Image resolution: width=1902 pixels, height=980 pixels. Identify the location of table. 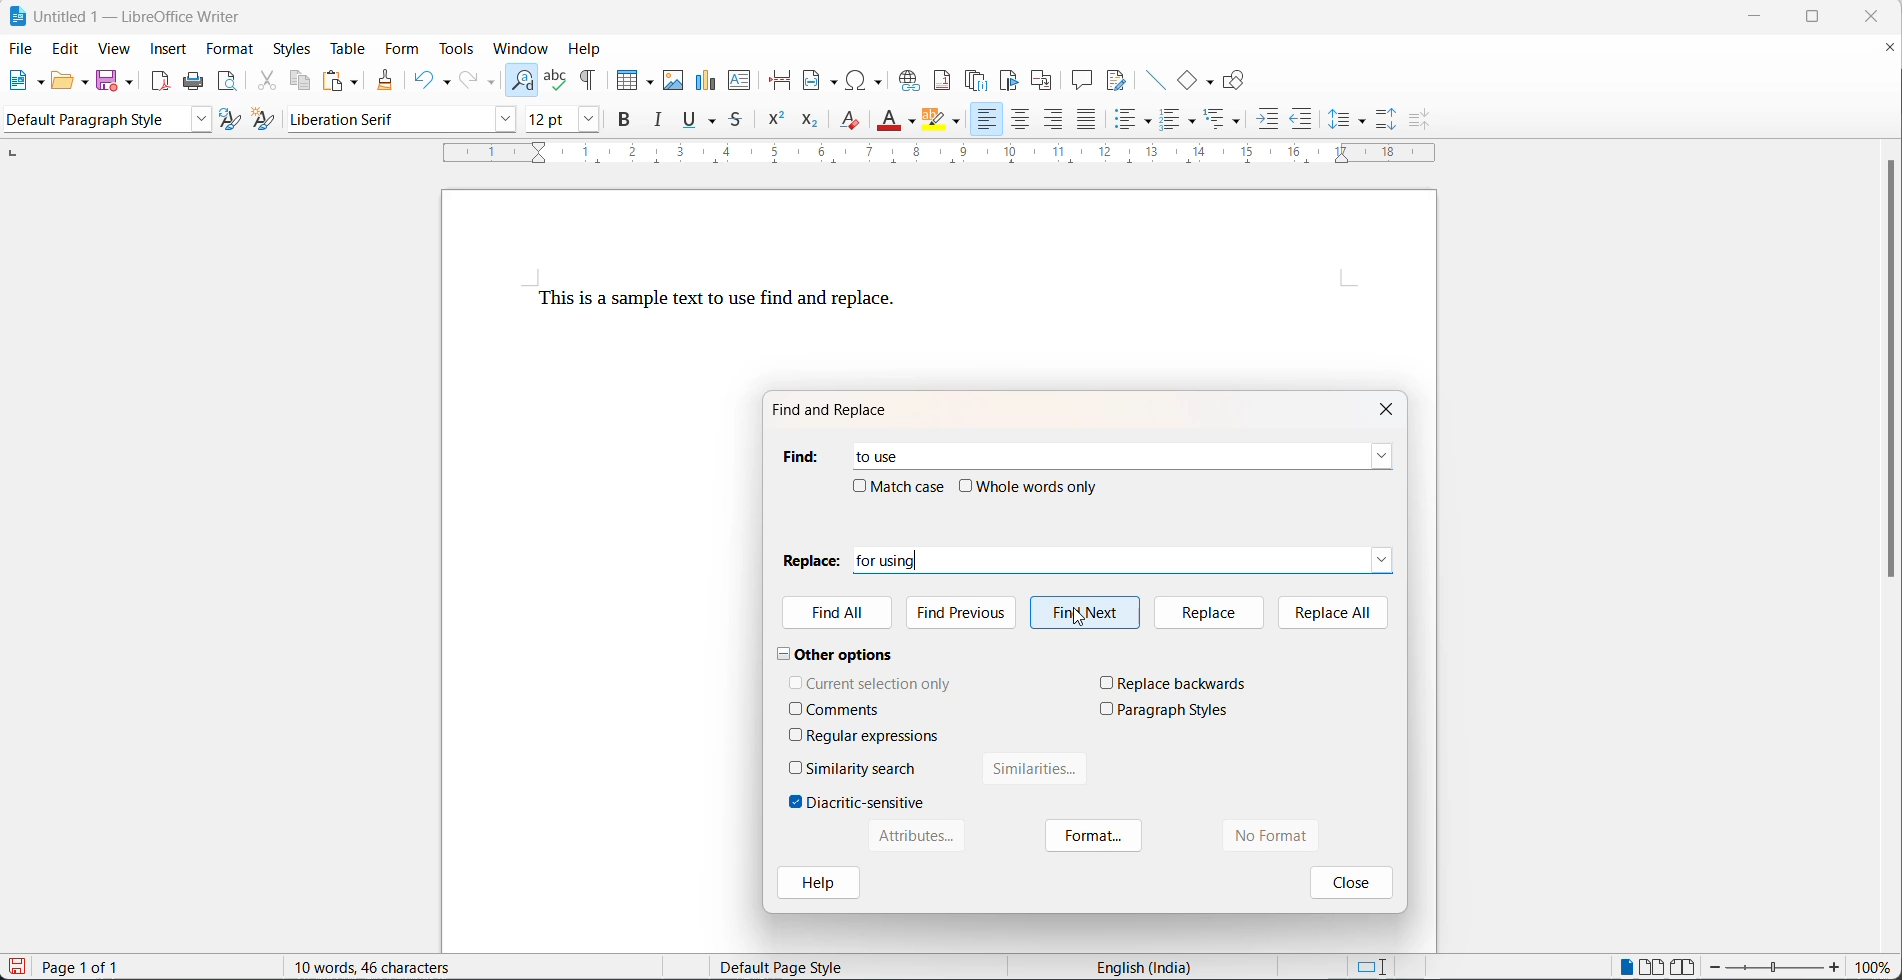
(345, 48).